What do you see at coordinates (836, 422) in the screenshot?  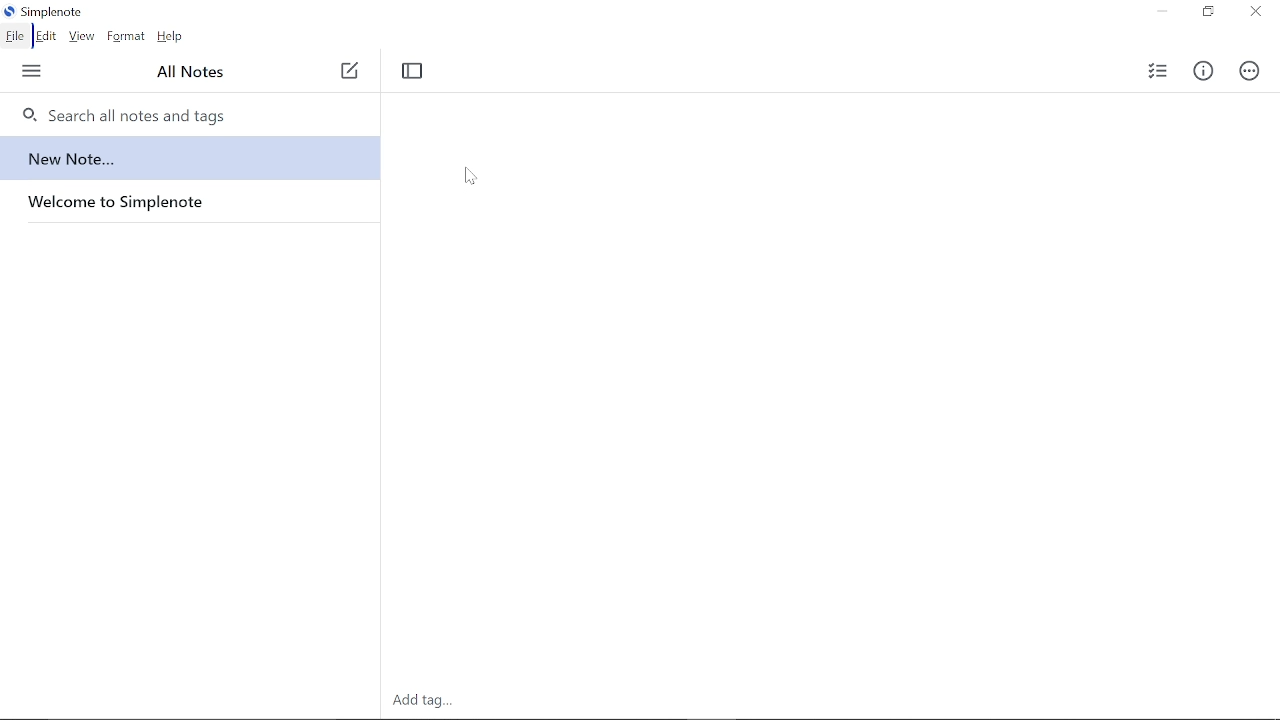 I see `space for writing on the note` at bounding box center [836, 422].